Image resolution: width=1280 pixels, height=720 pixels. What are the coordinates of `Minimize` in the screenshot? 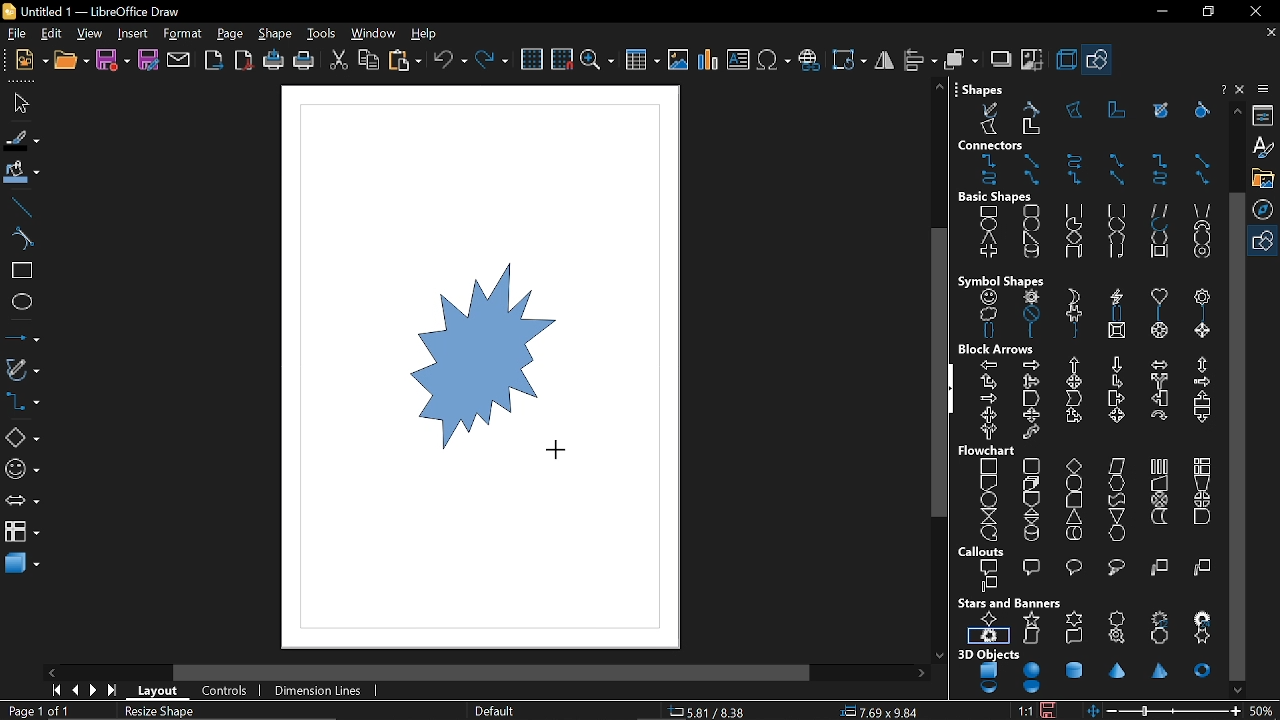 It's located at (1157, 12).